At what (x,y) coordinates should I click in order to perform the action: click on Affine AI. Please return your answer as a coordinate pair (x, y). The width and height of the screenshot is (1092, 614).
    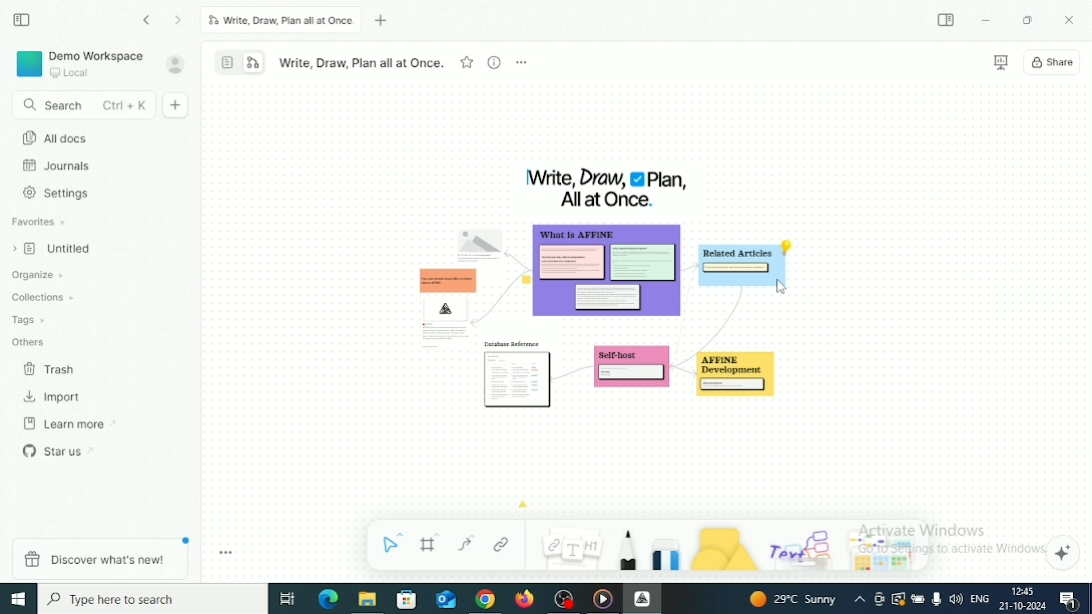
    Looking at the image, I should click on (1064, 553).